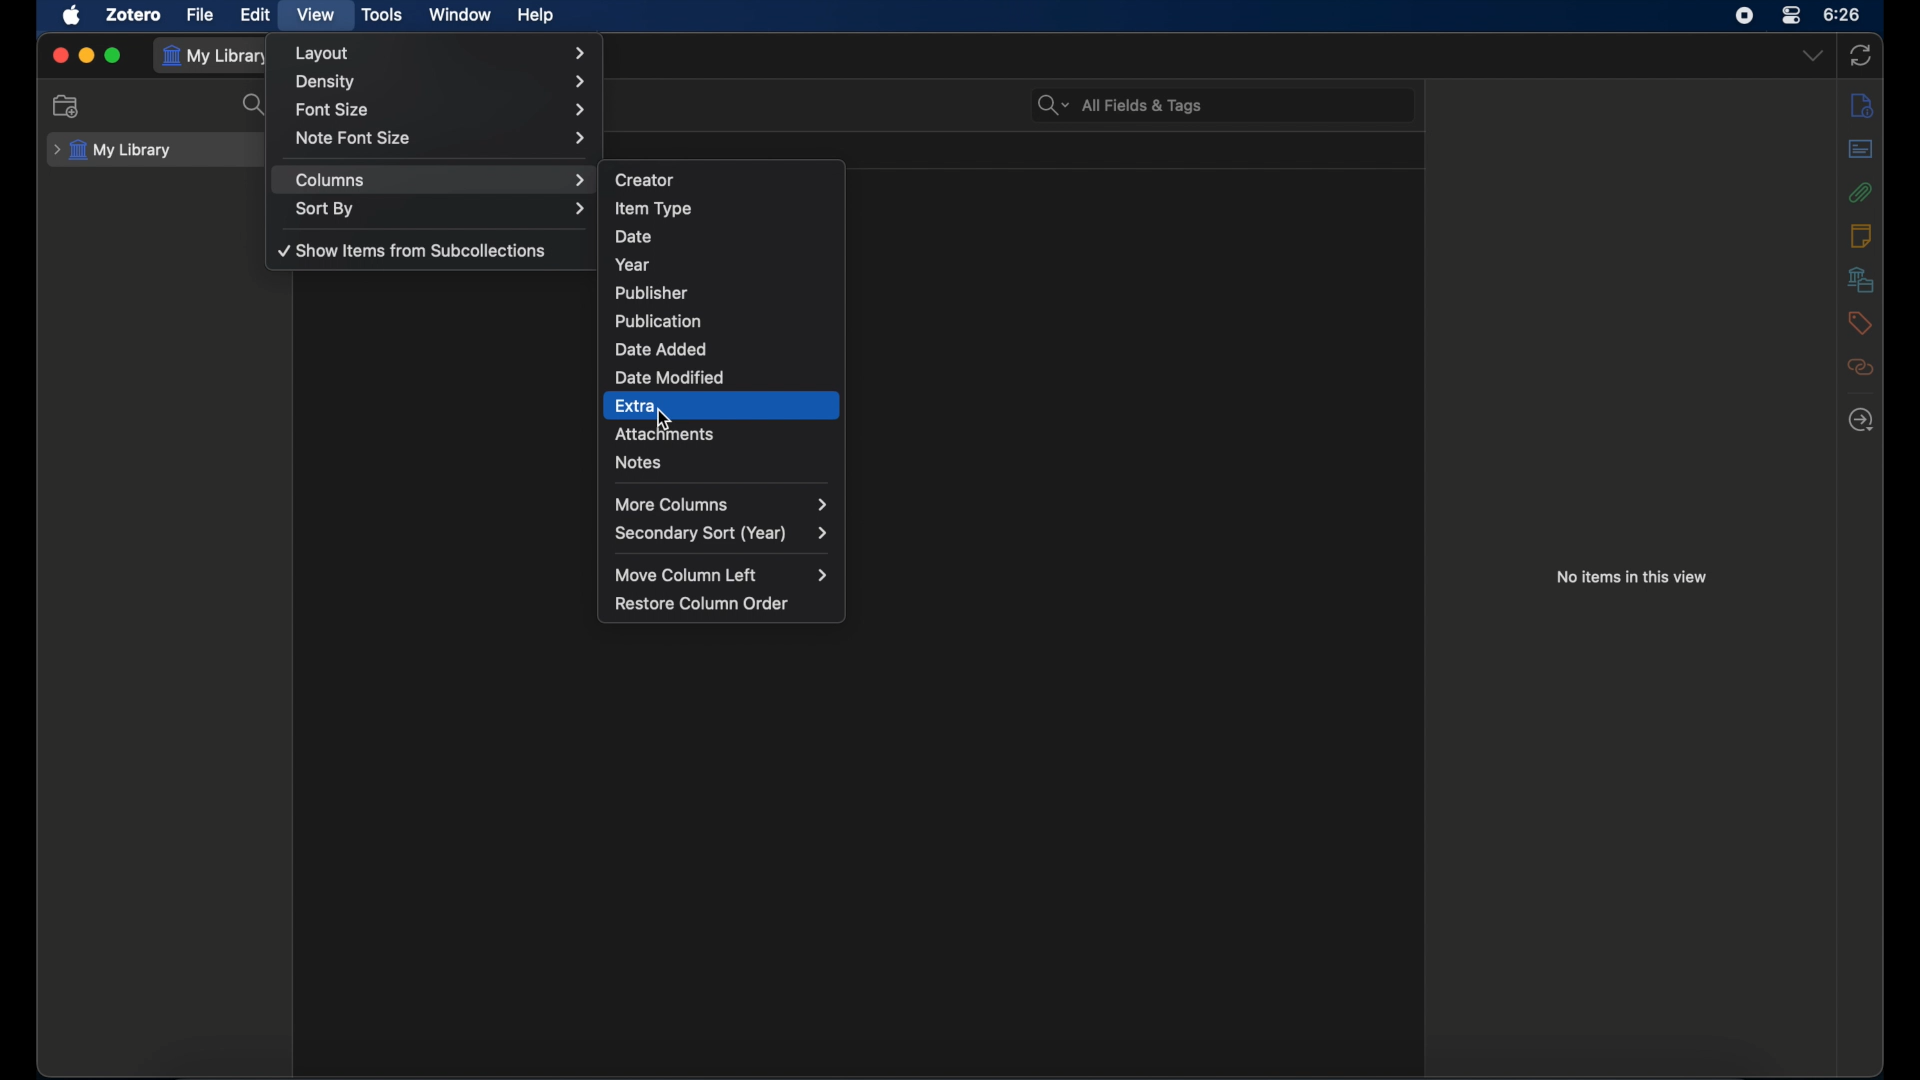 Image resolution: width=1920 pixels, height=1080 pixels. Describe the element at coordinates (316, 15) in the screenshot. I see `view` at that location.